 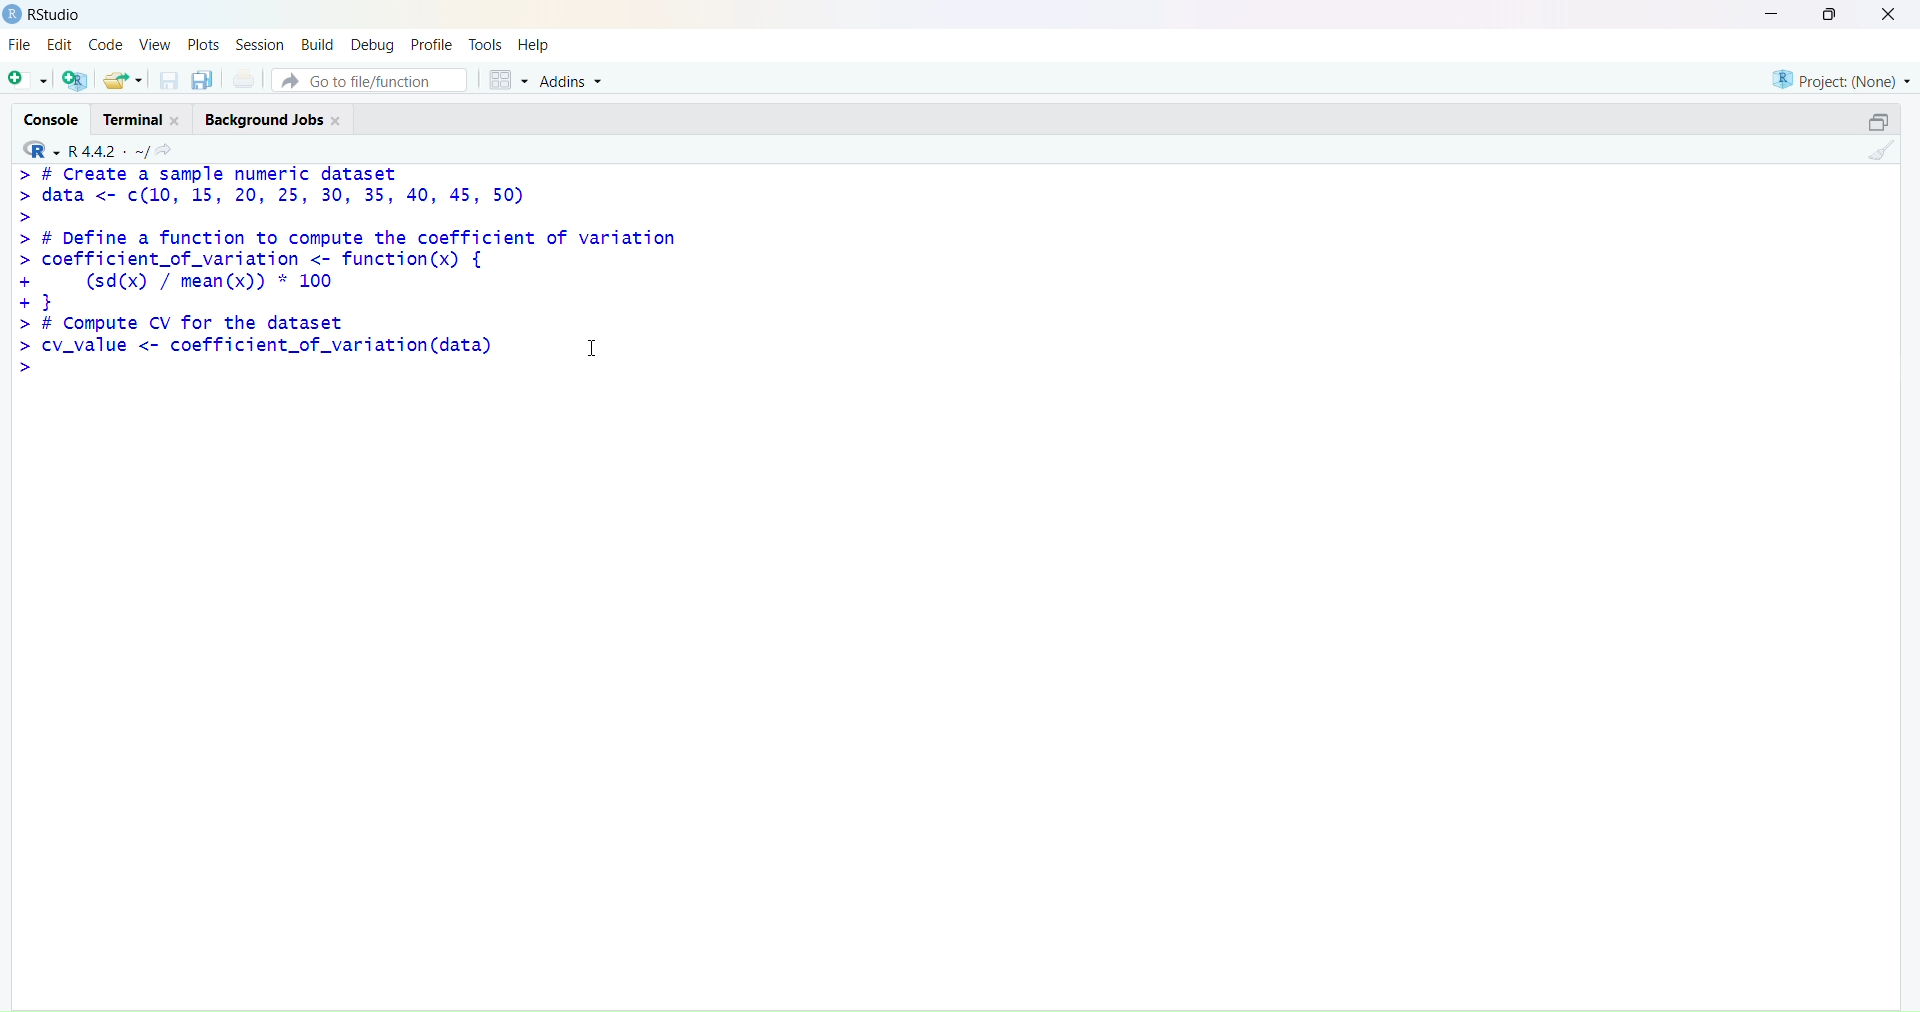 What do you see at coordinates (108, 151) in the screenshot?
I see `R 4.4.2 ~/` at bounding box center [108, 151].